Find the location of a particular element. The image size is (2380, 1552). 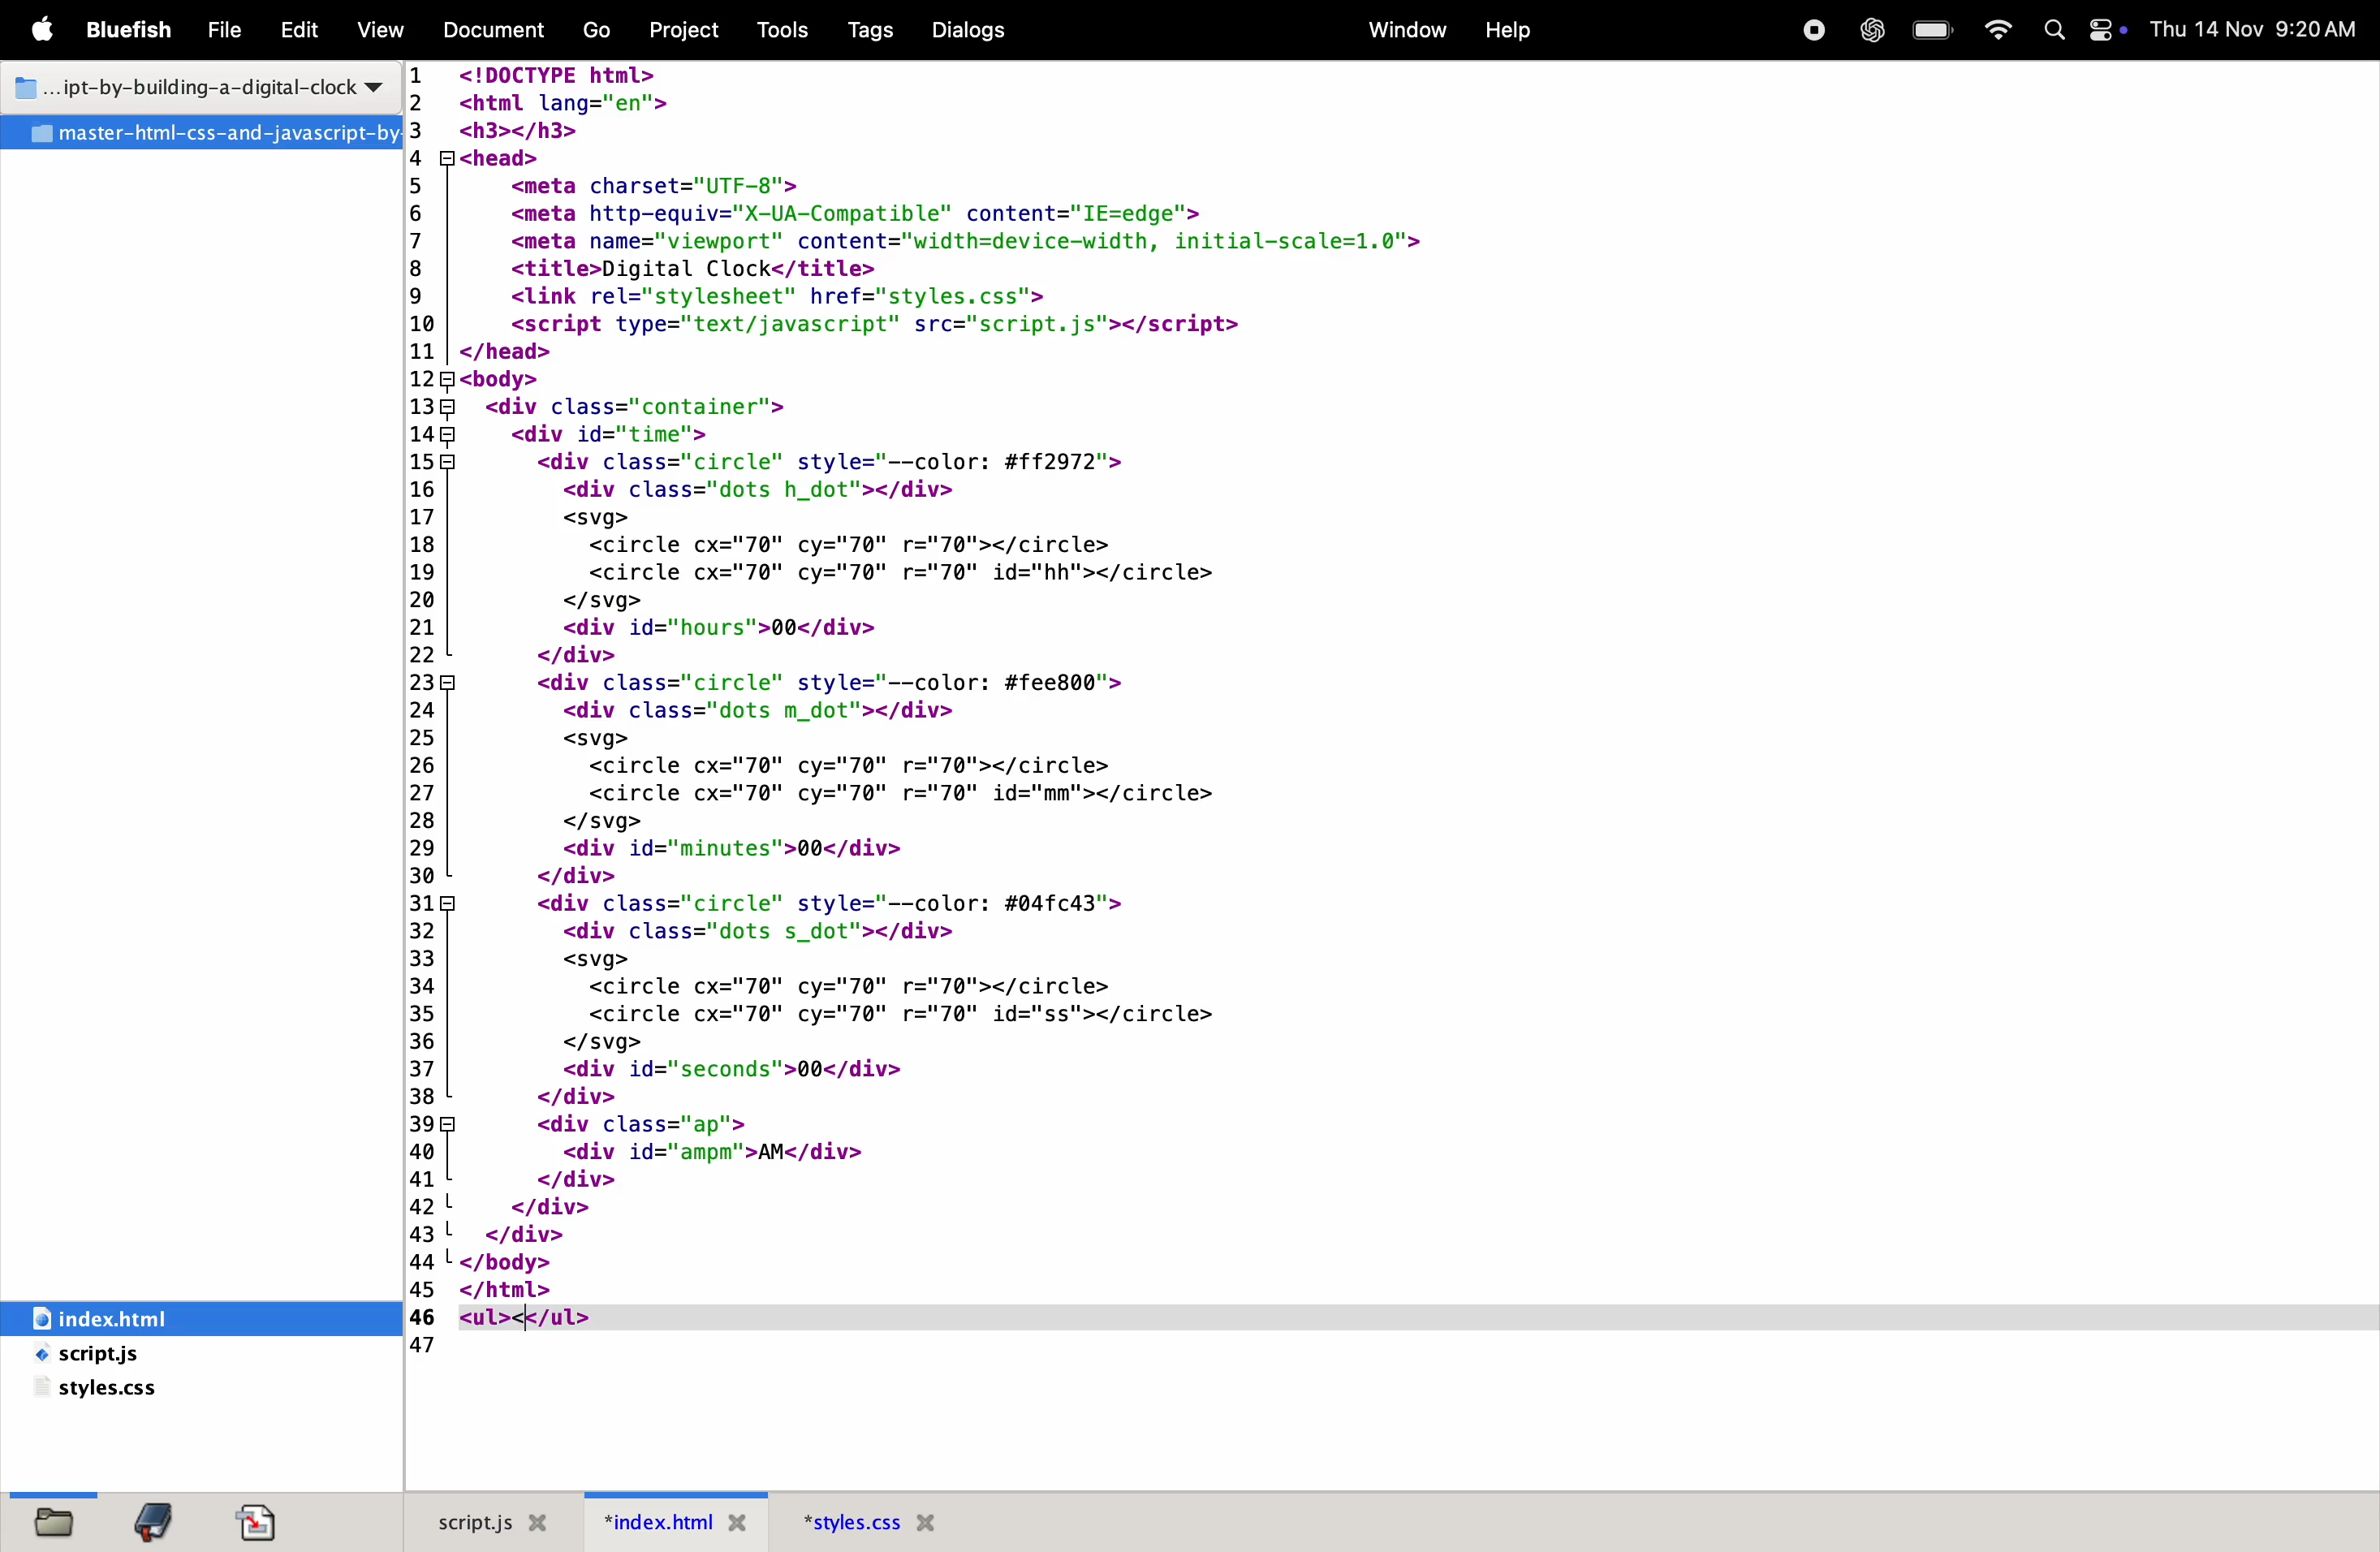

date and time is located at coordinates (2254, 28).